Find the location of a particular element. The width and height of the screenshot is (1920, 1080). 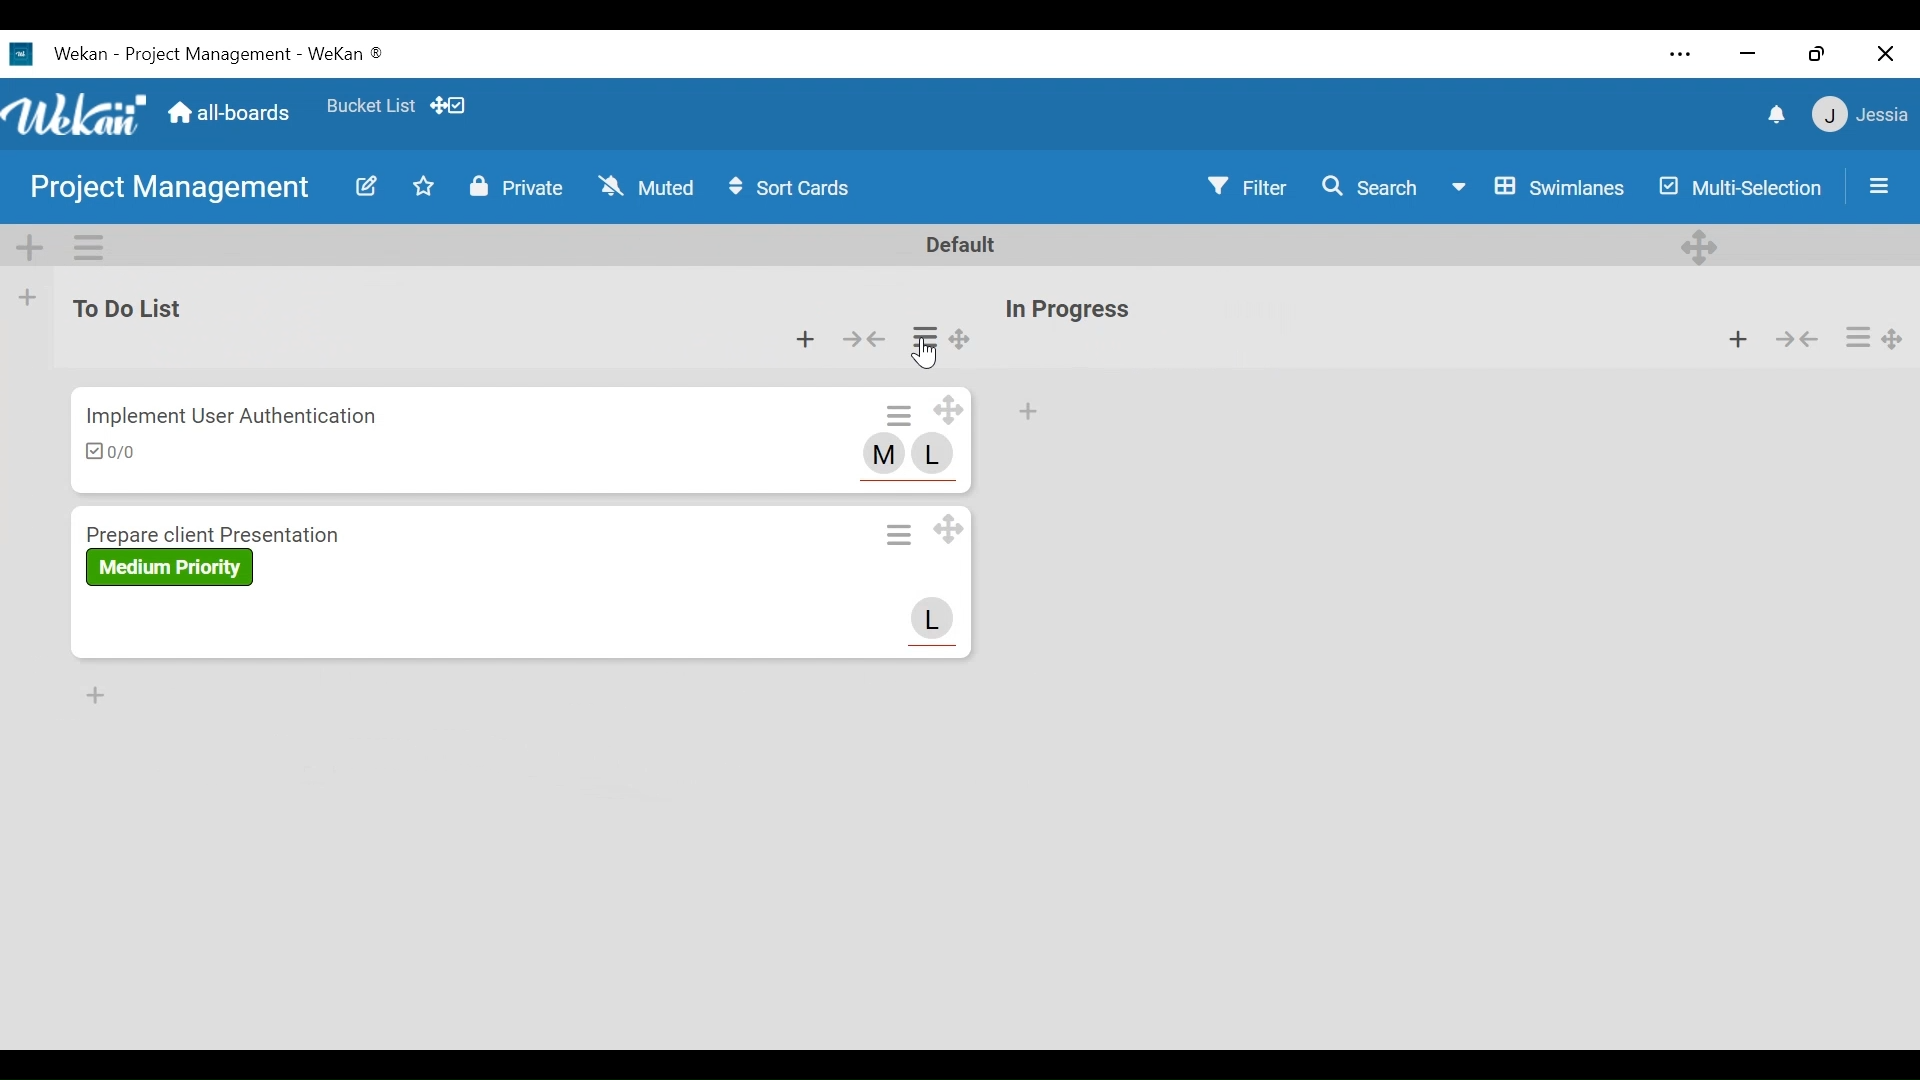

Collapse is located at coordinates (867, 338).